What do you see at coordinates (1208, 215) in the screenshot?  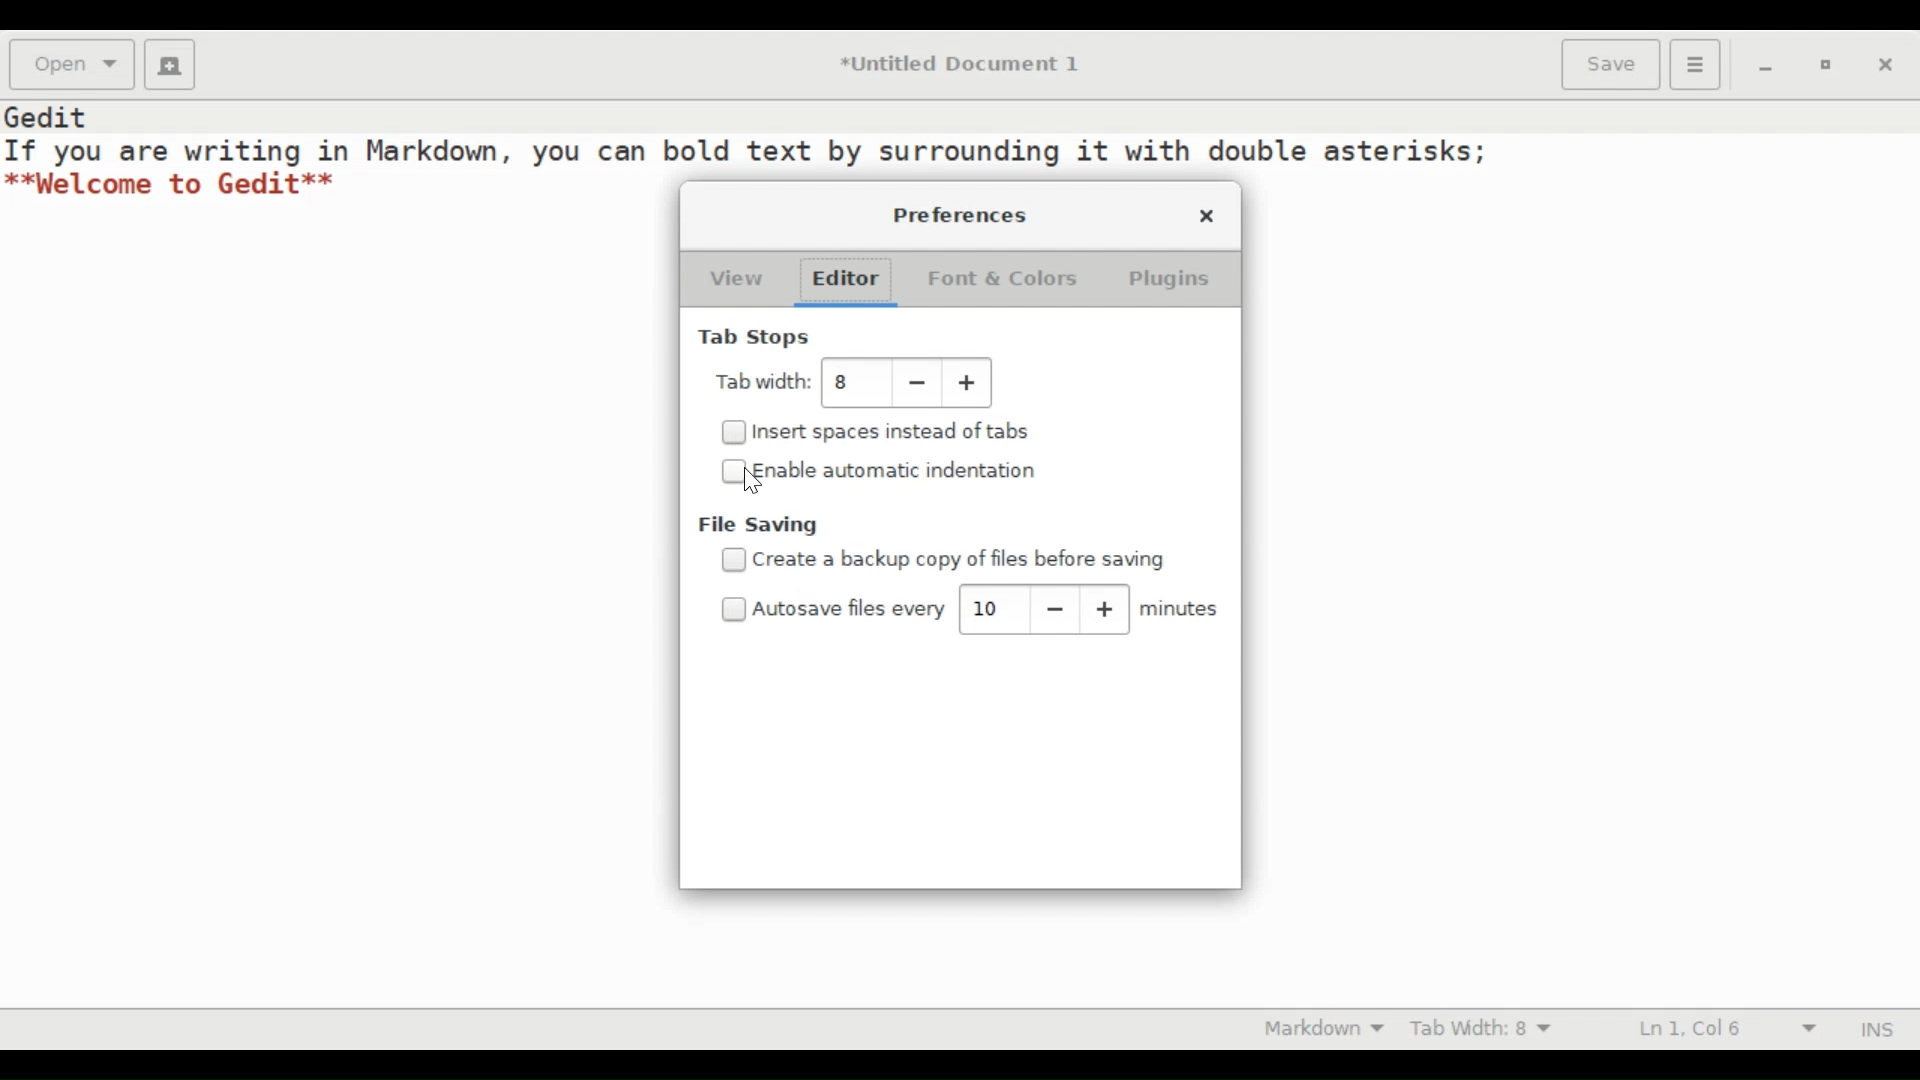 I see `close` at bounding box center [1208, 215].